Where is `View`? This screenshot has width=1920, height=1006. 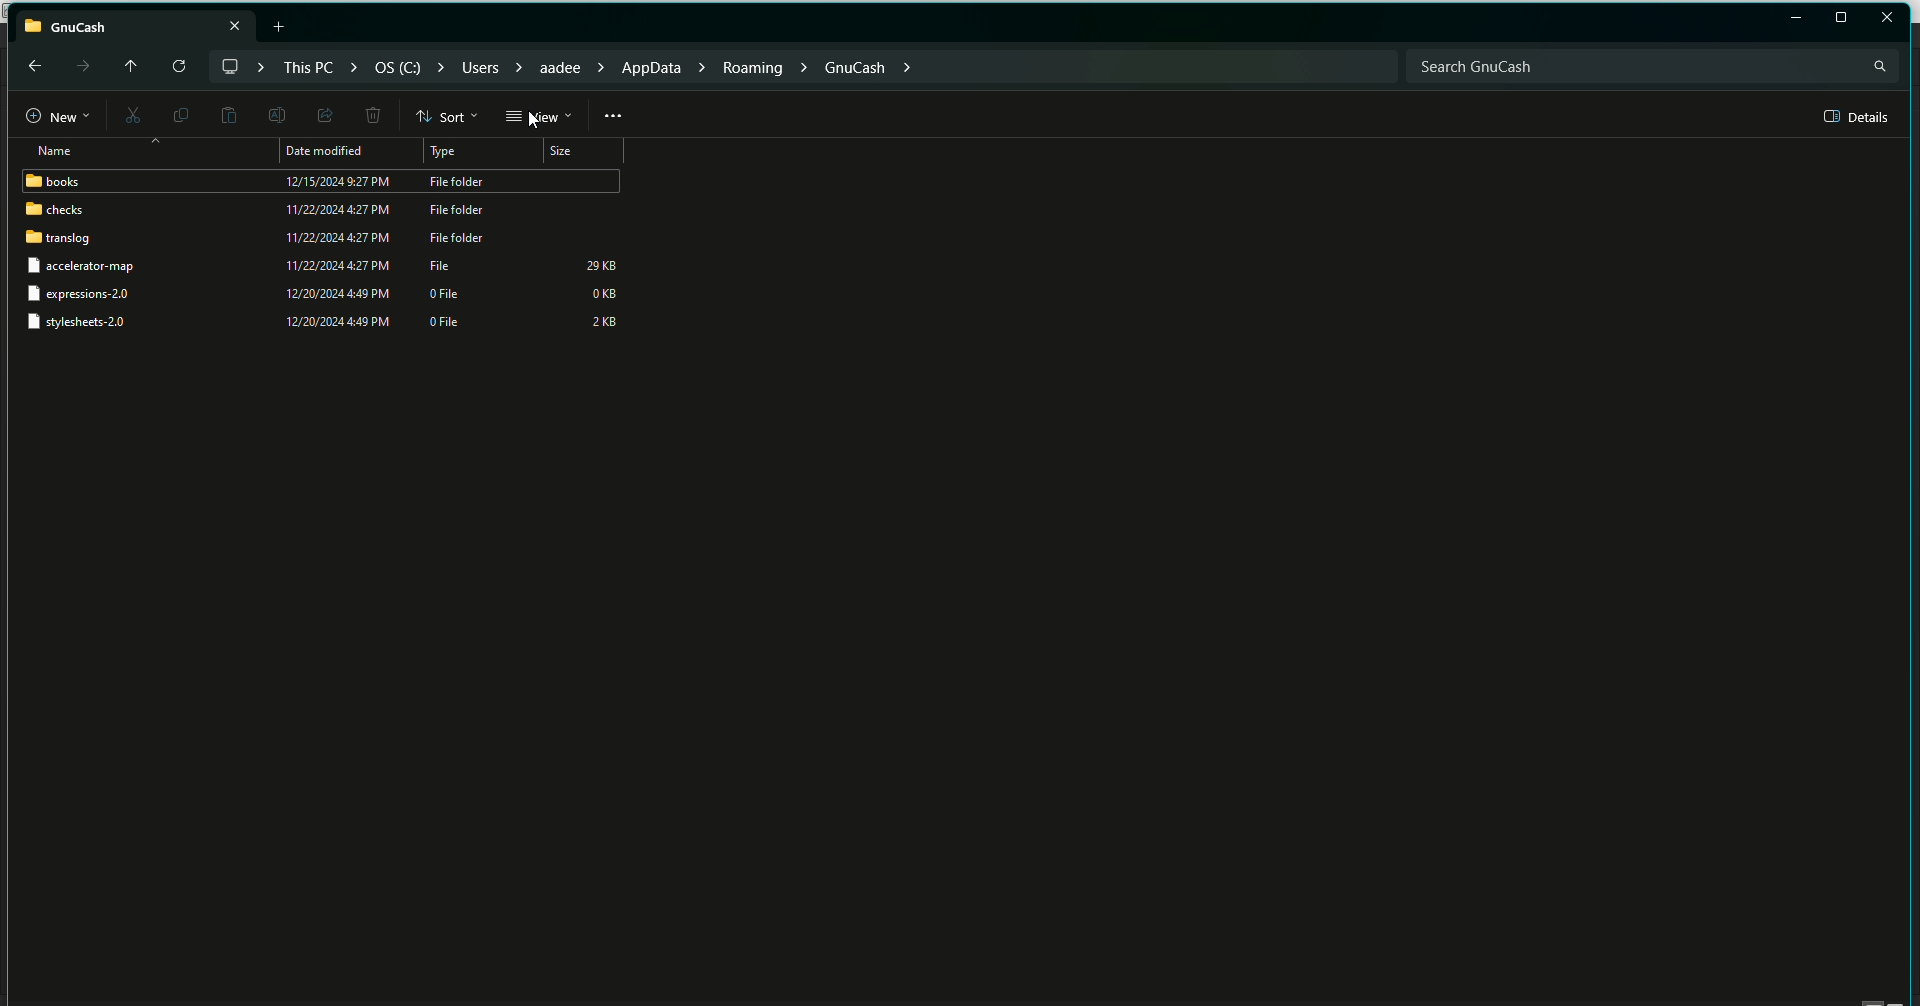 View is located at coordinates (538, 117).